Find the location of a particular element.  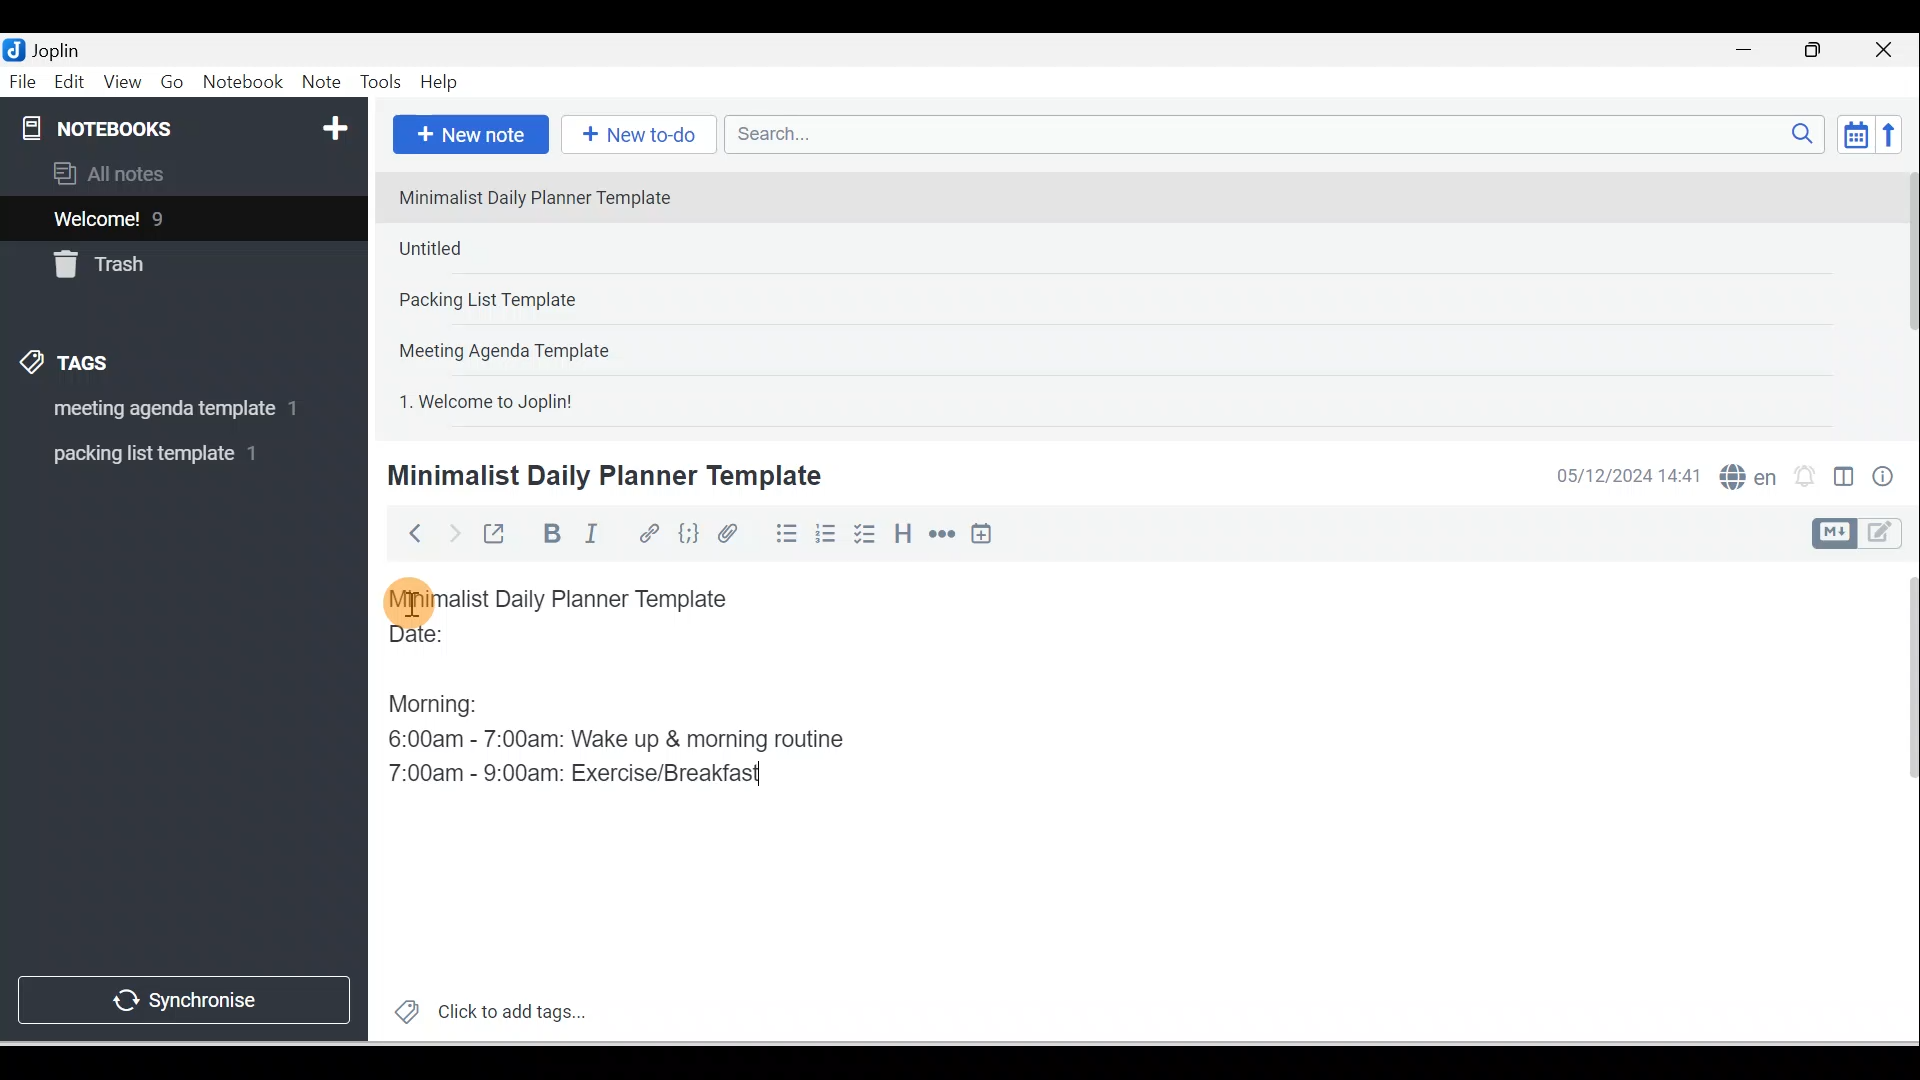

Click to add tags is located at coordinates (482, 1009).